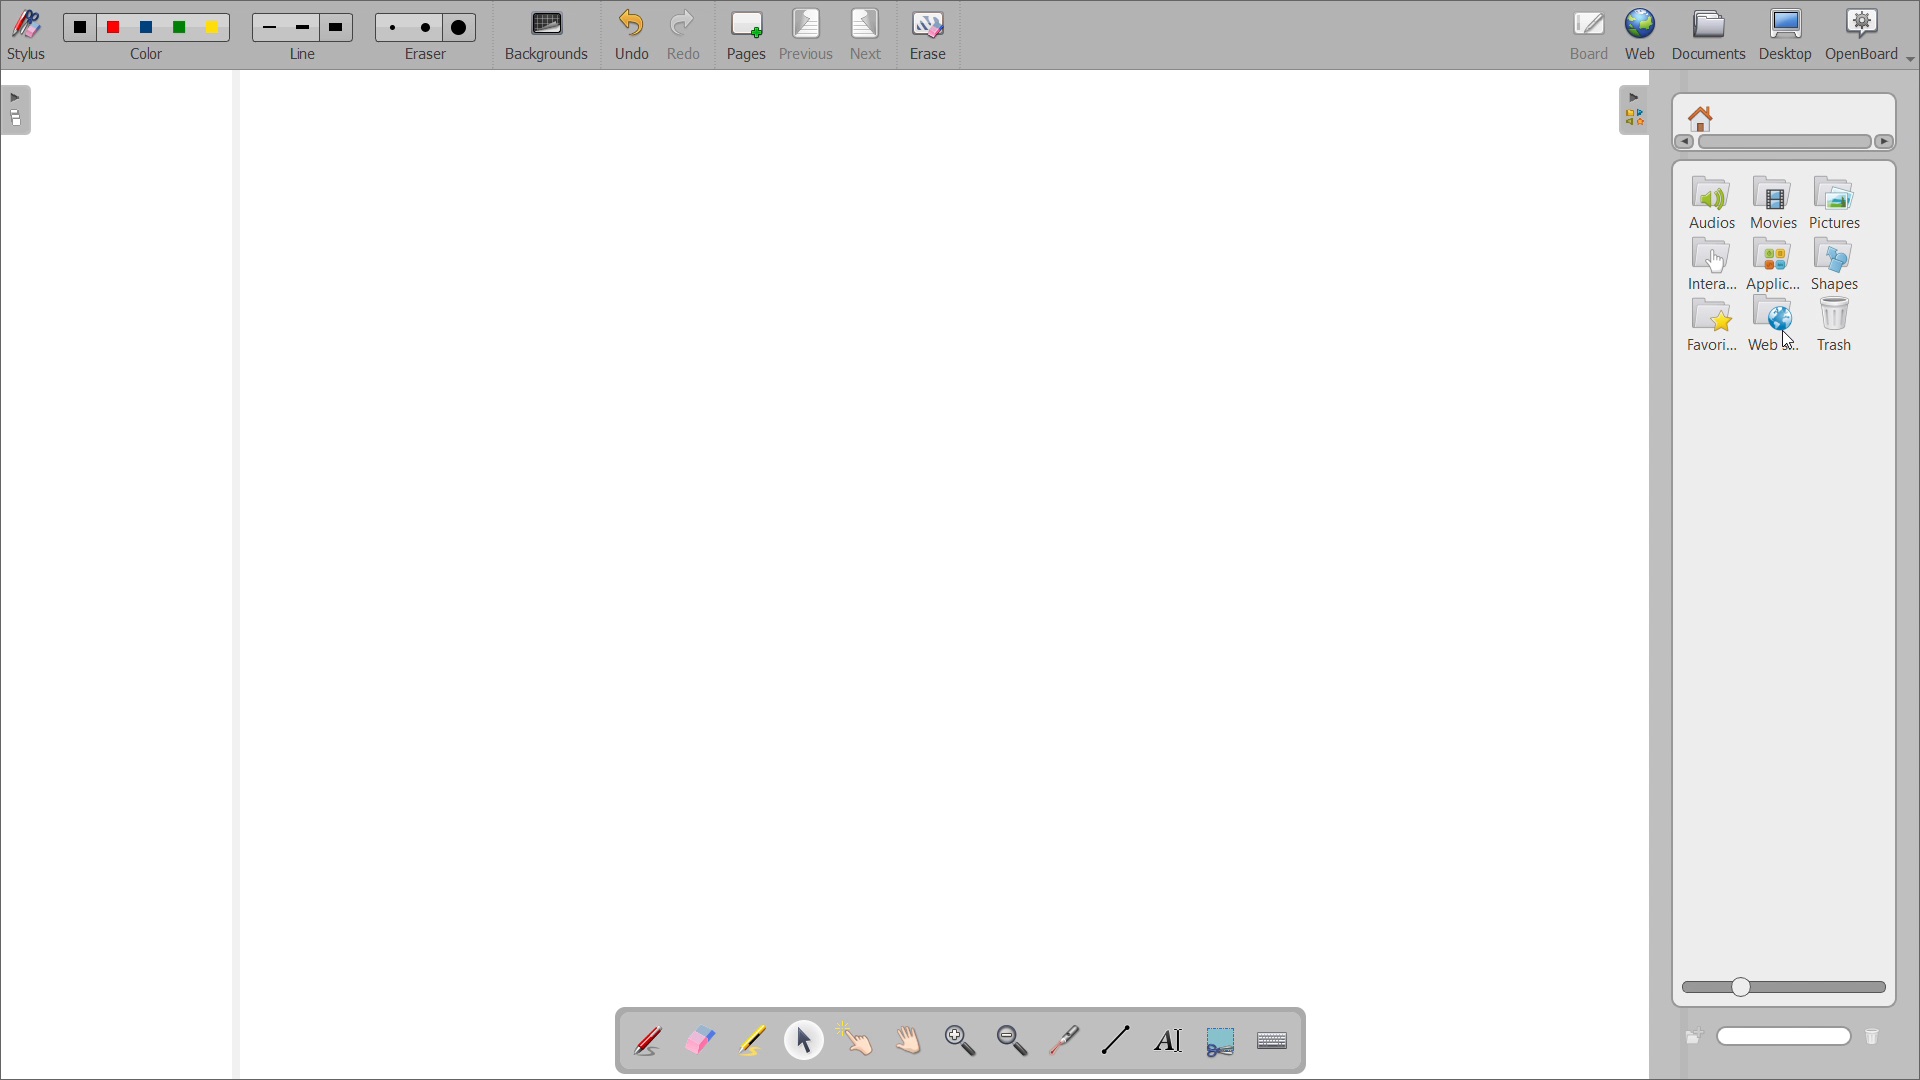 The height and width of the screenshot is (1080, 1920). Describe the element at coordinates (856, 1039) in the screenshot. I see `interact with items` at that location.